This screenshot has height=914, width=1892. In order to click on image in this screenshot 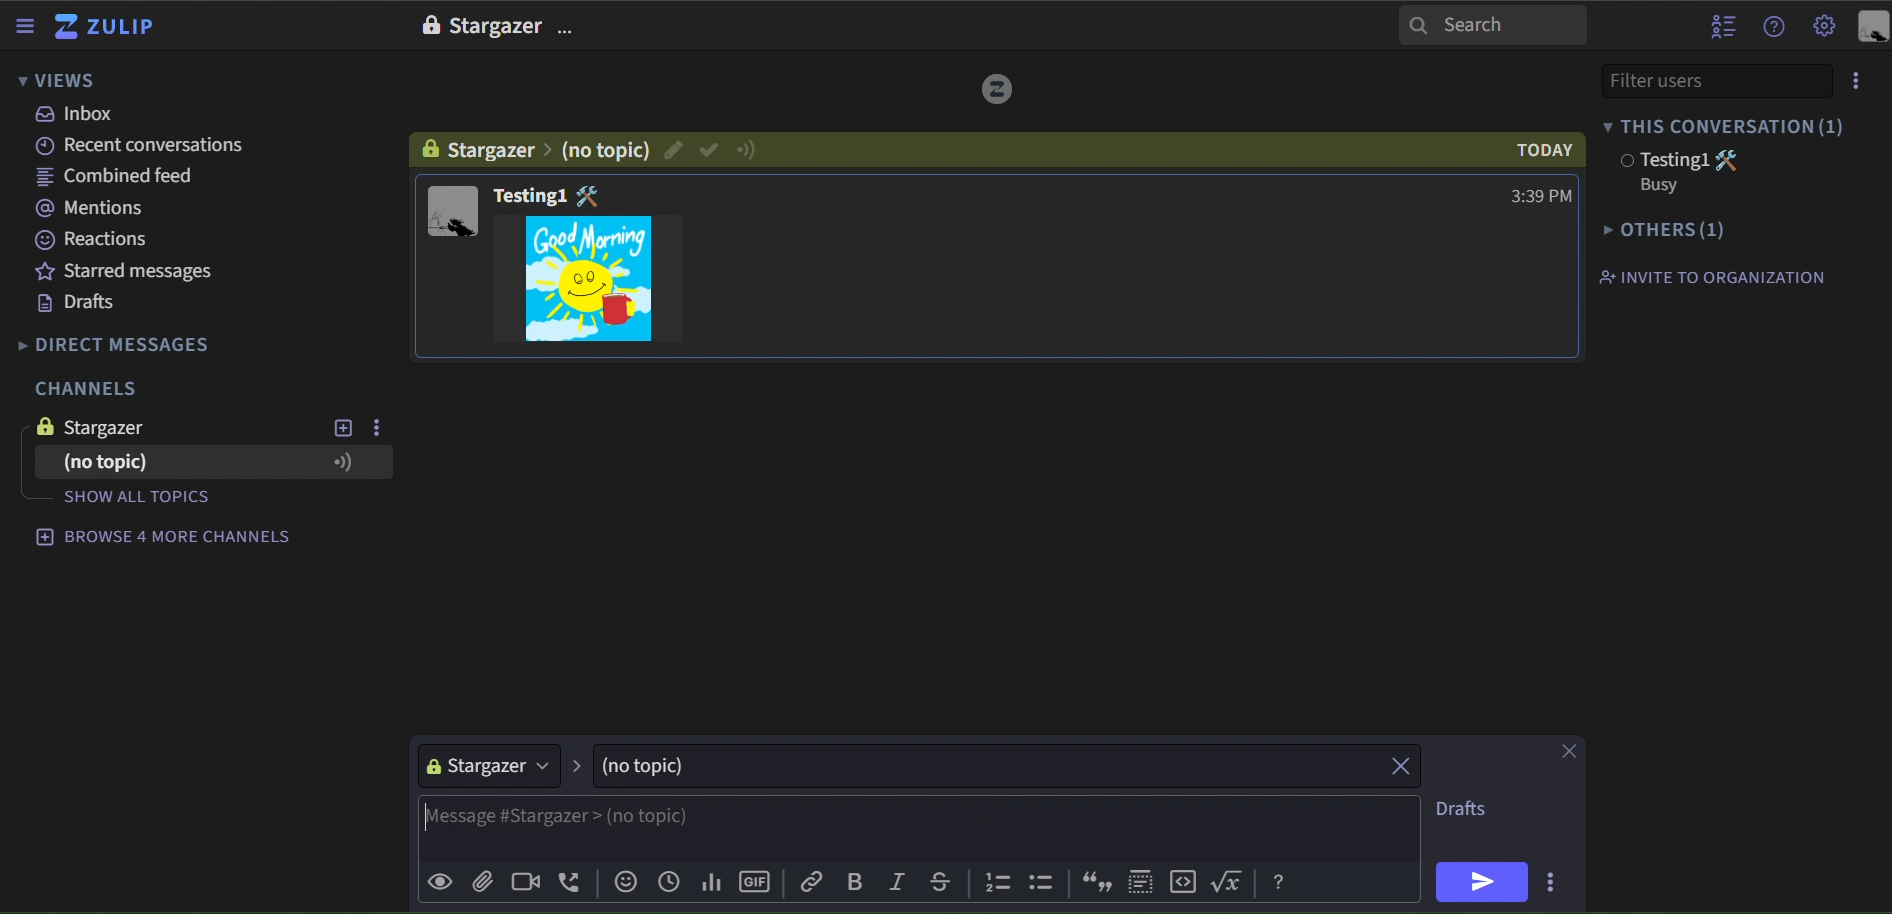, I will do `click(996, 91)`.